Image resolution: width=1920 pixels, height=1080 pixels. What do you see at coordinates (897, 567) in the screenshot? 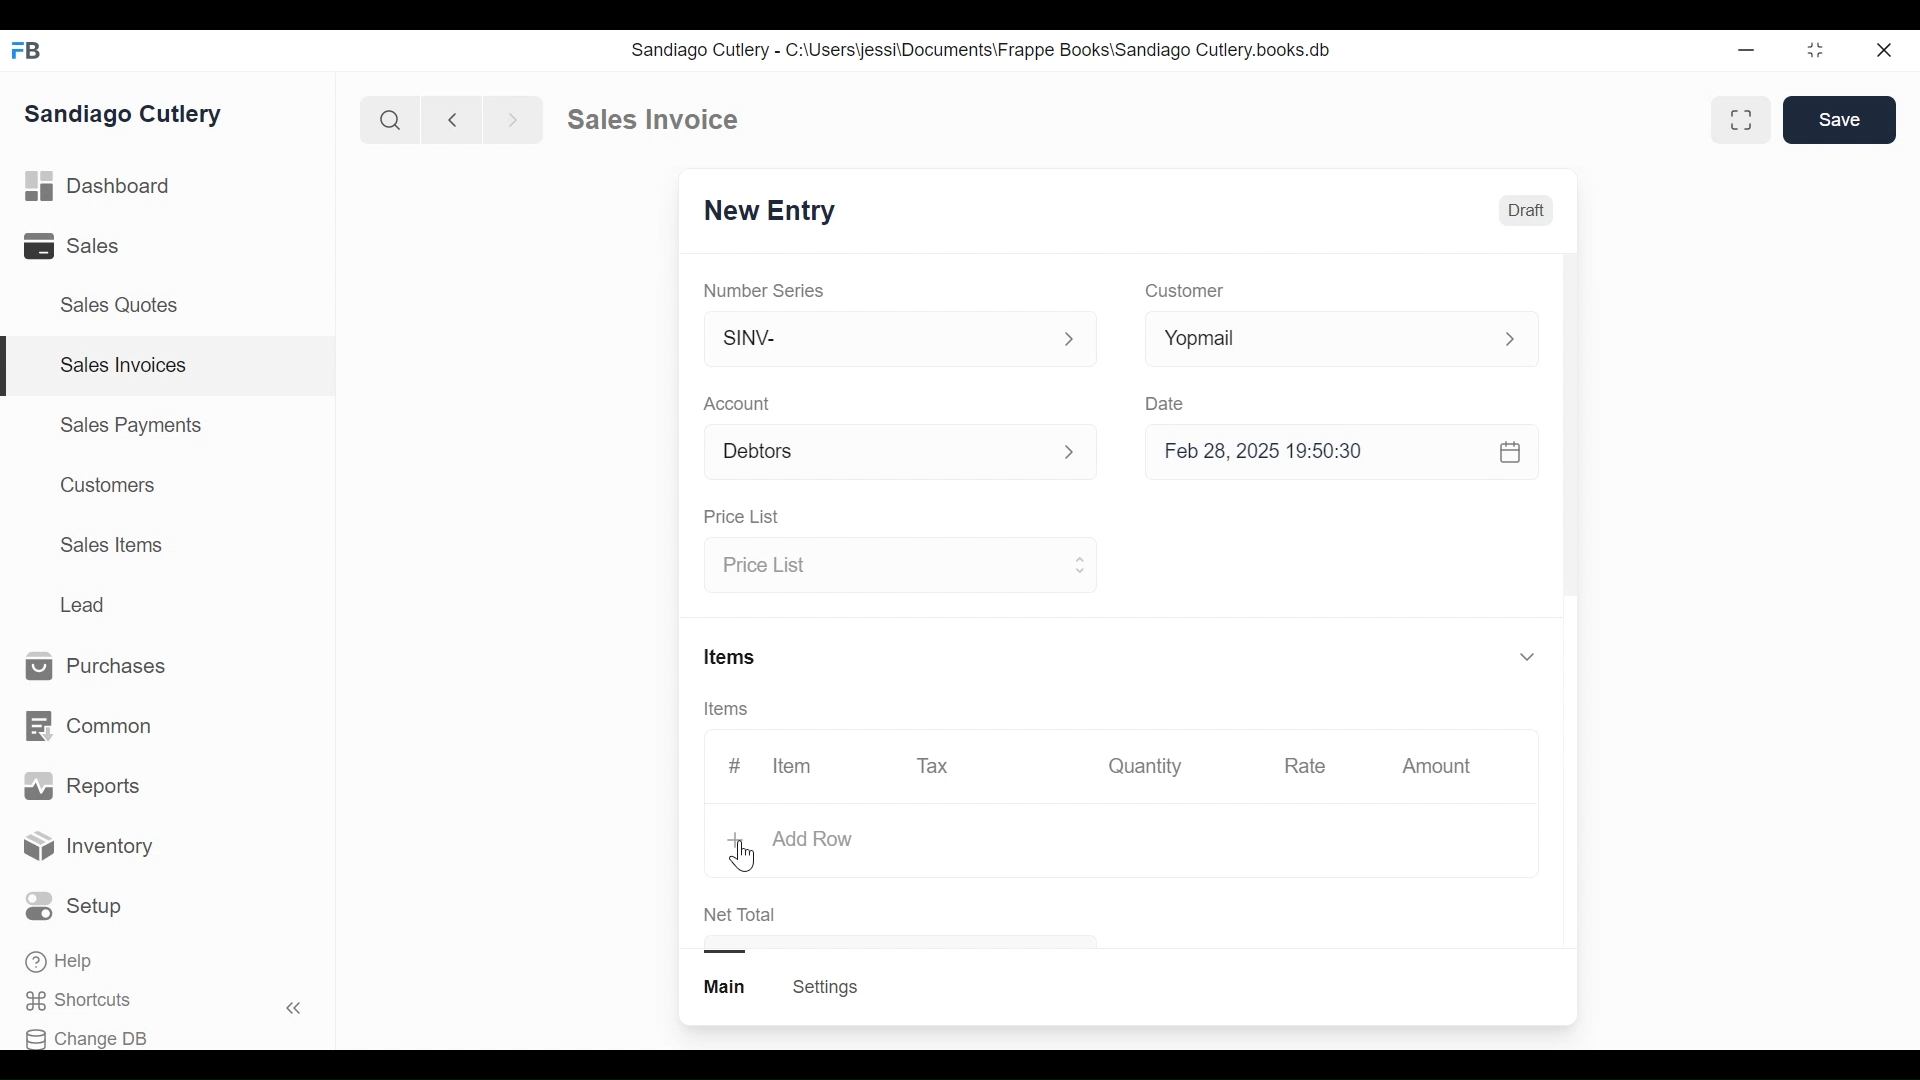
I see `Price List` at bounding box center [897, 567].